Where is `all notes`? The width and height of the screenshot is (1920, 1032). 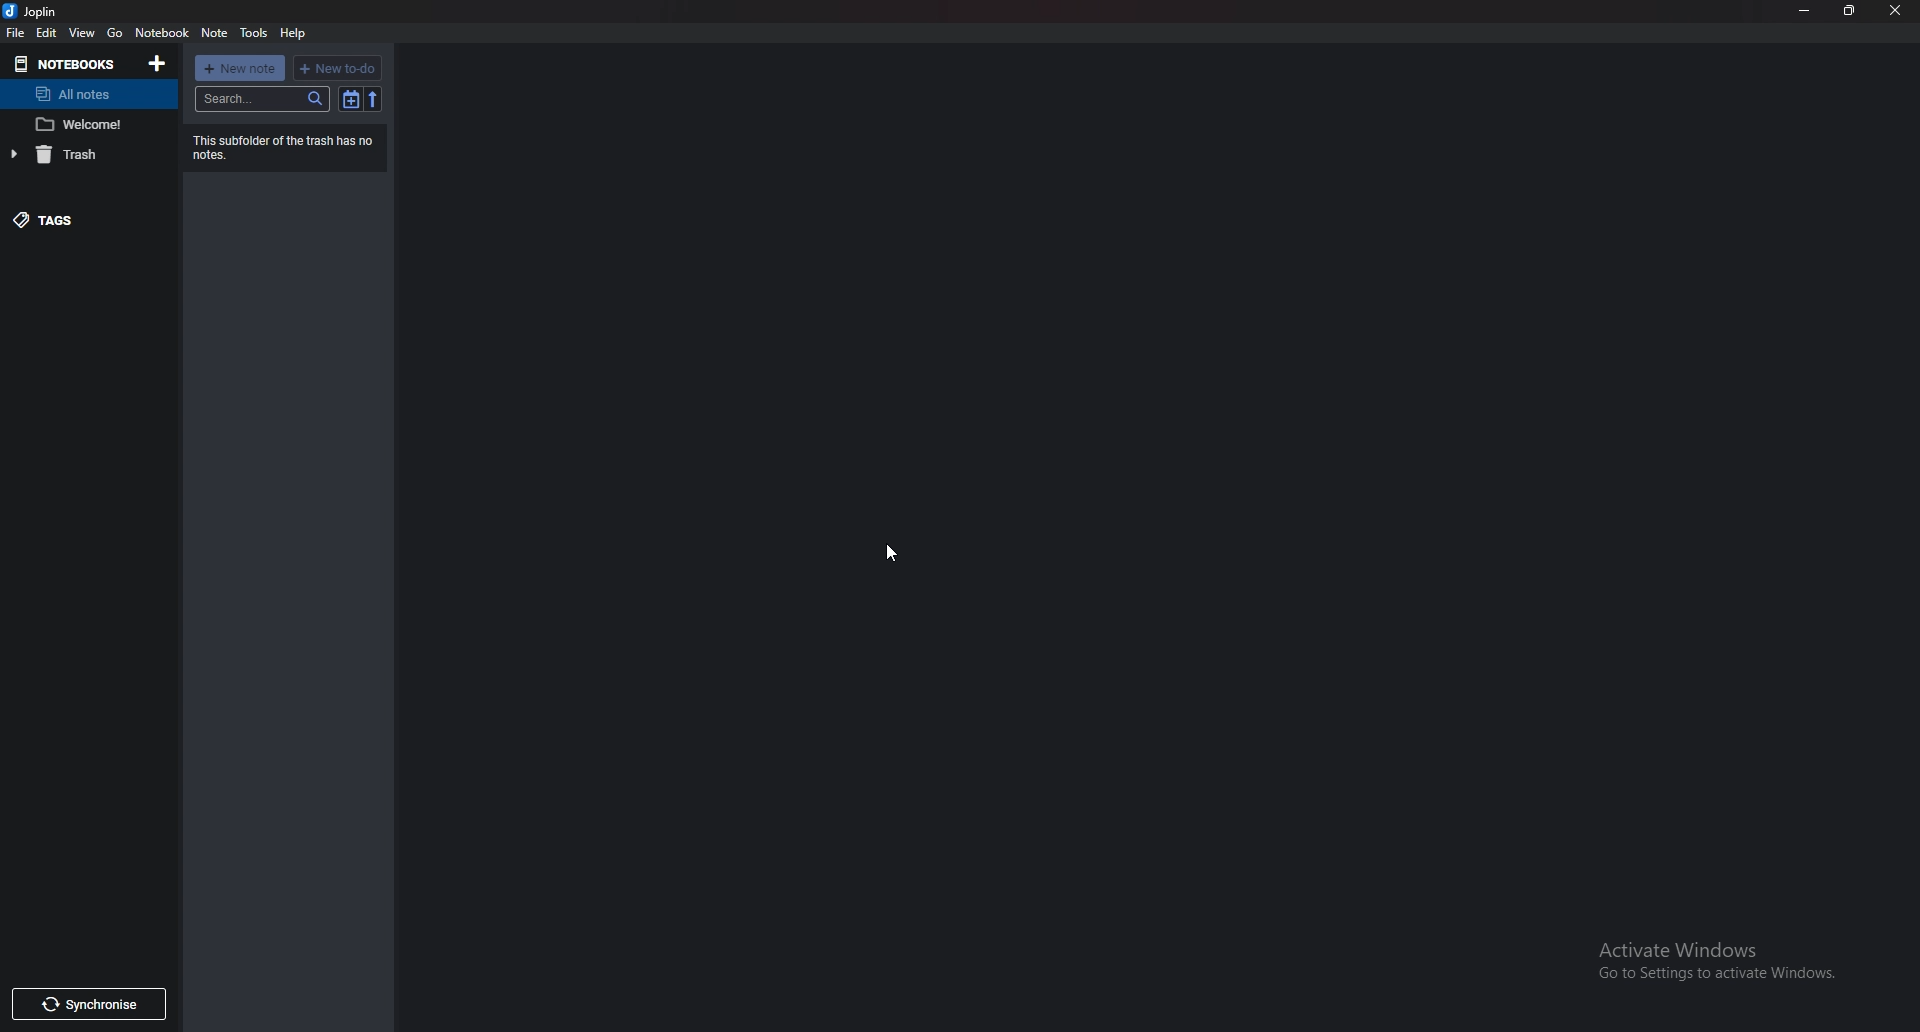 all notes is located at coordinates (84, 94).